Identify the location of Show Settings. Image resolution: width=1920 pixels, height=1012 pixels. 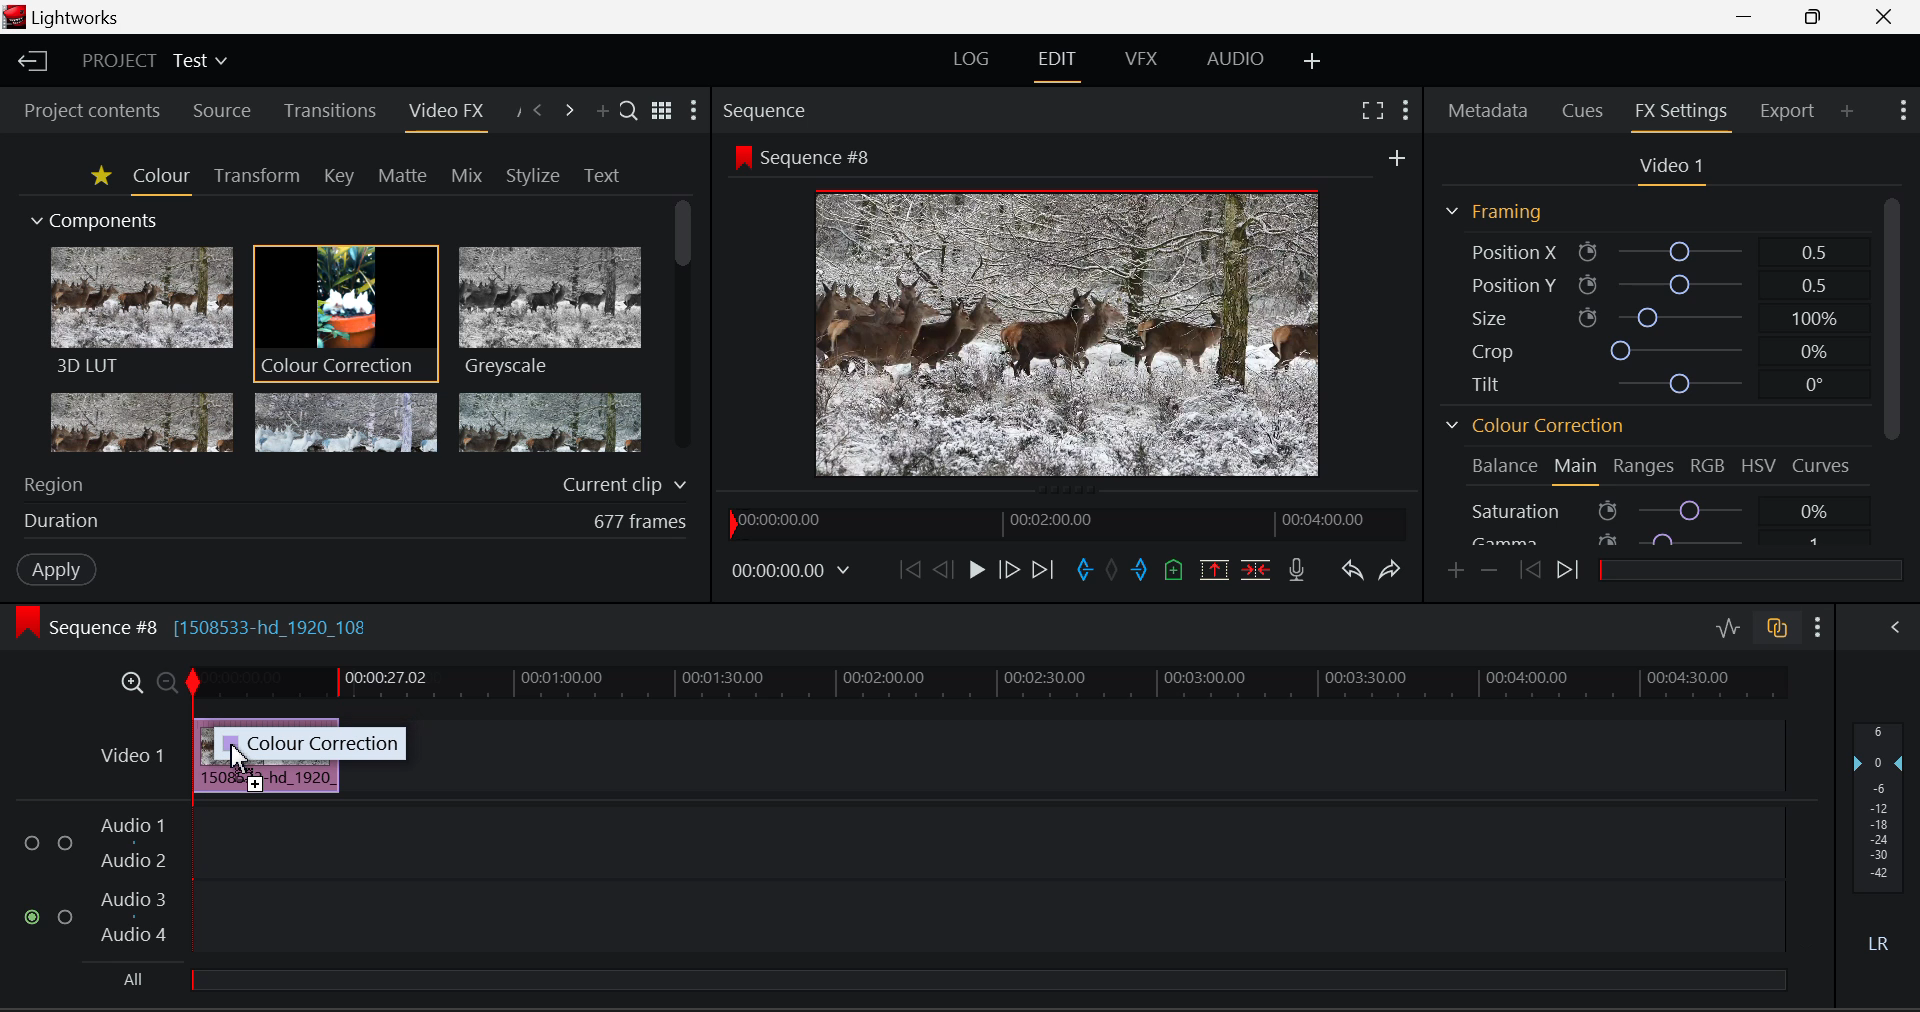
(1404, 111).